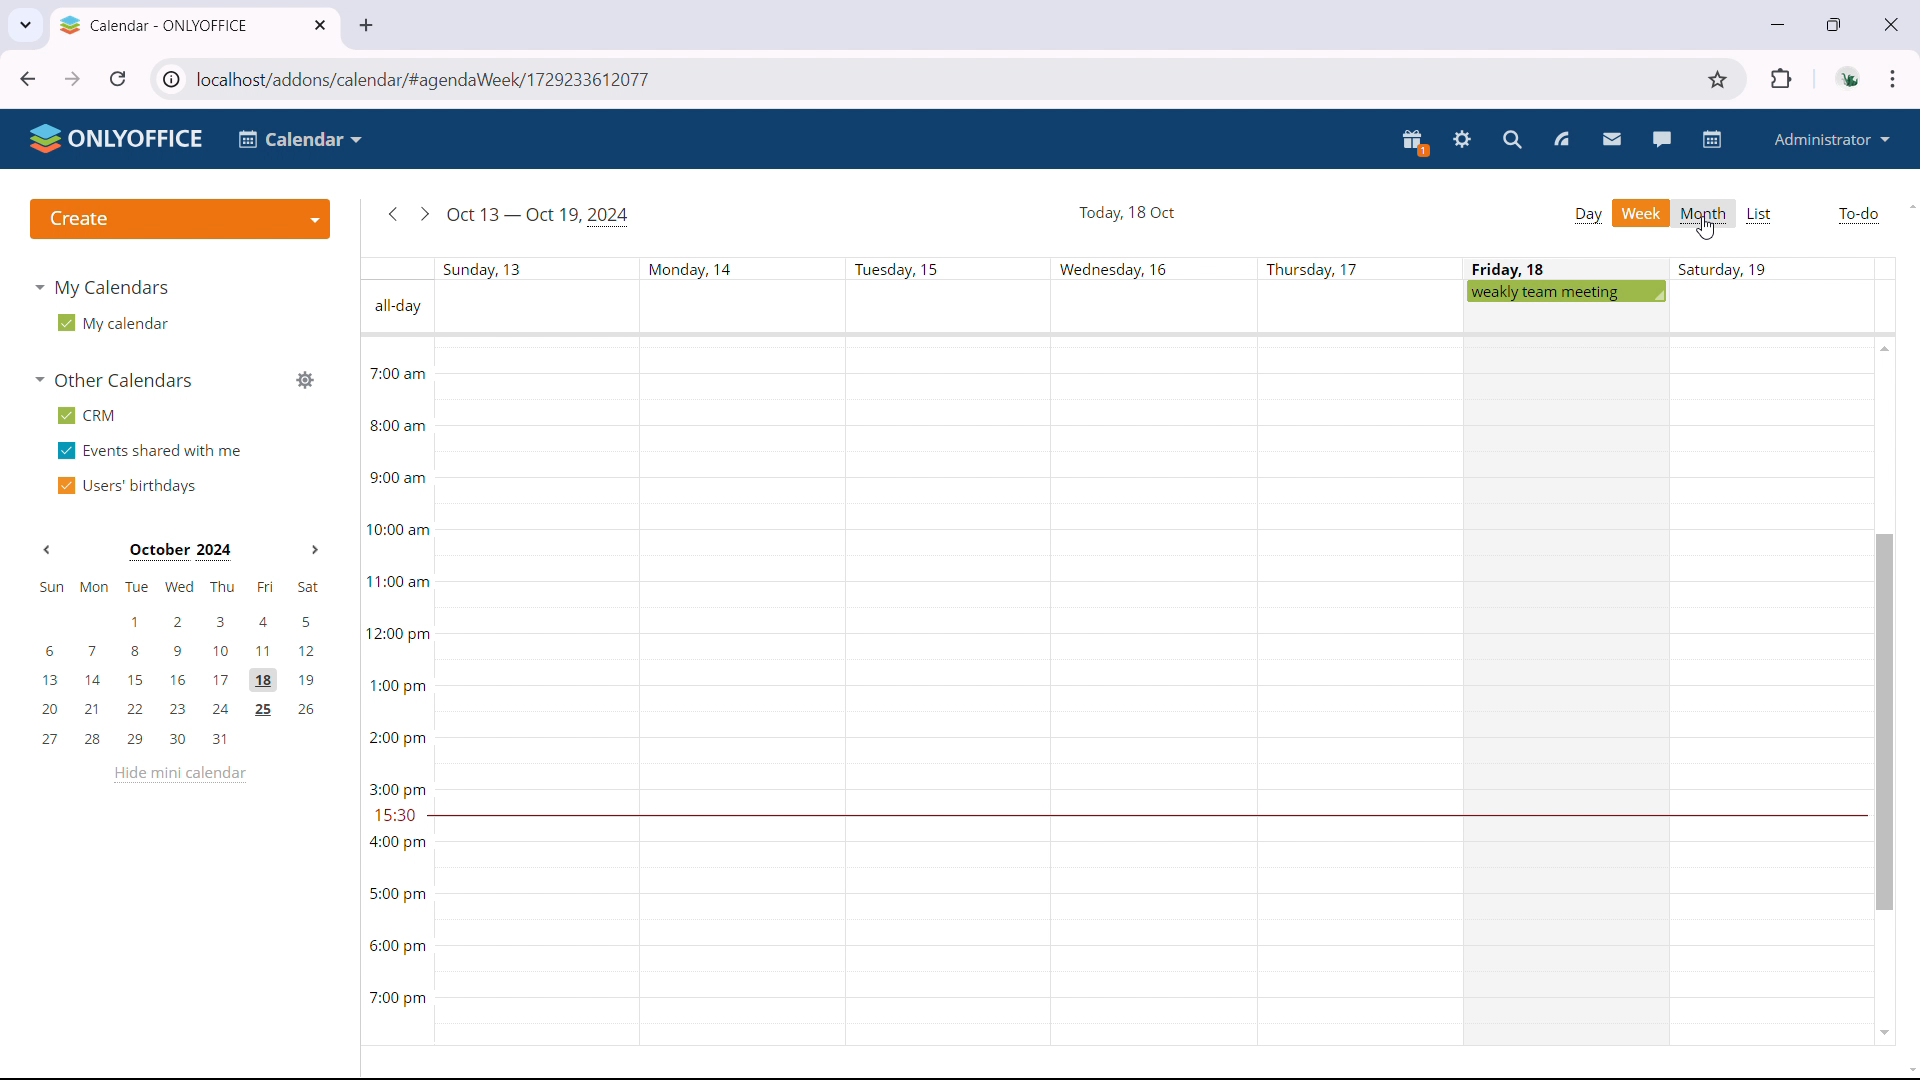 The width and height of the screenshot is (1920, 1080). Describe the element at coordinates (1642, 213) in the screenshot. I see `week view ` at that location.